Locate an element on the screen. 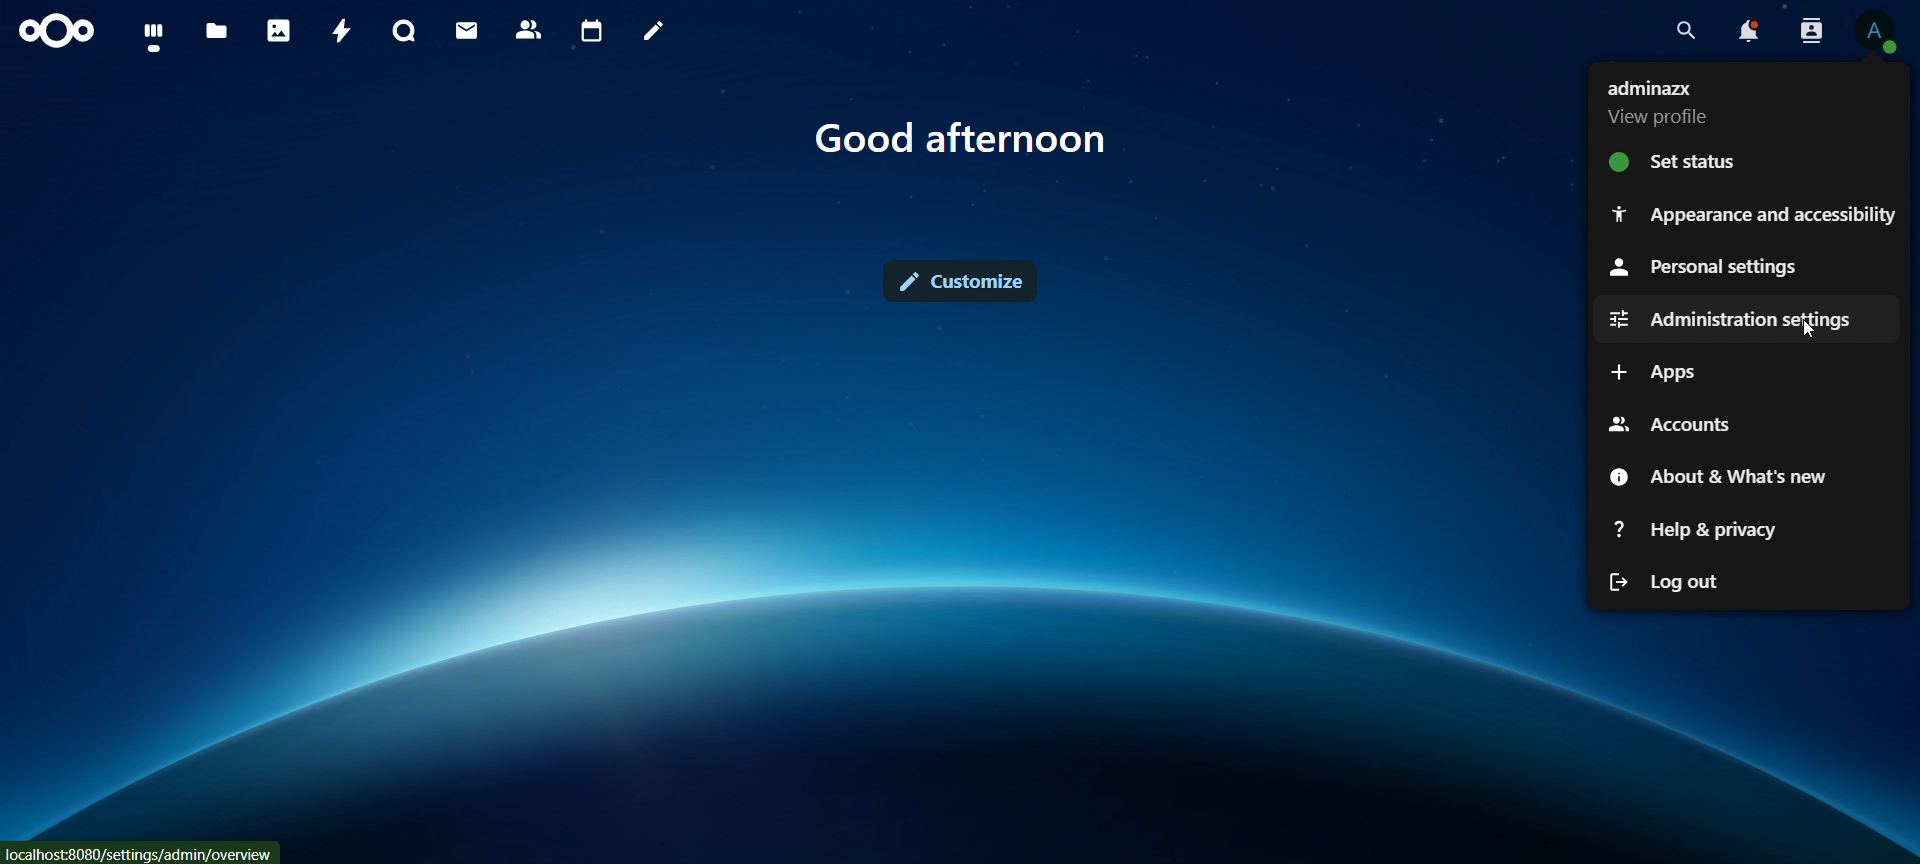 The image size is (1920, 864). calendar is located at coordinates (592, 33).